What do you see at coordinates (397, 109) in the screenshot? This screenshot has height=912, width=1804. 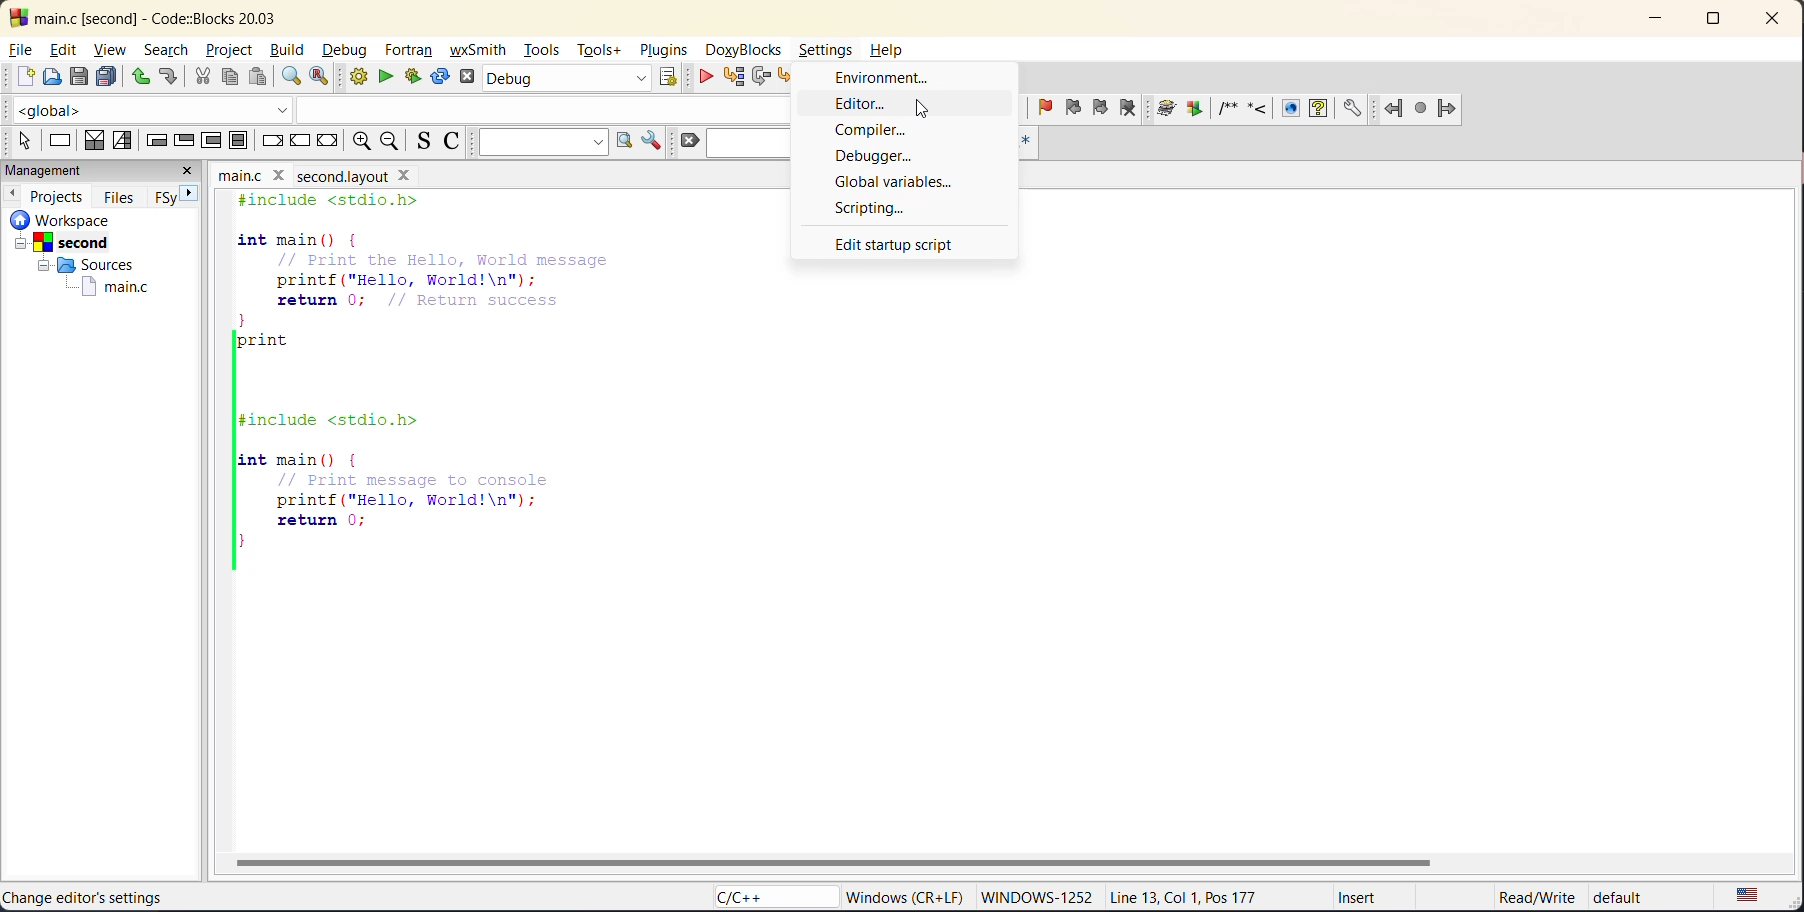 I see `code completion compiler` at bounding box center [397, 109].